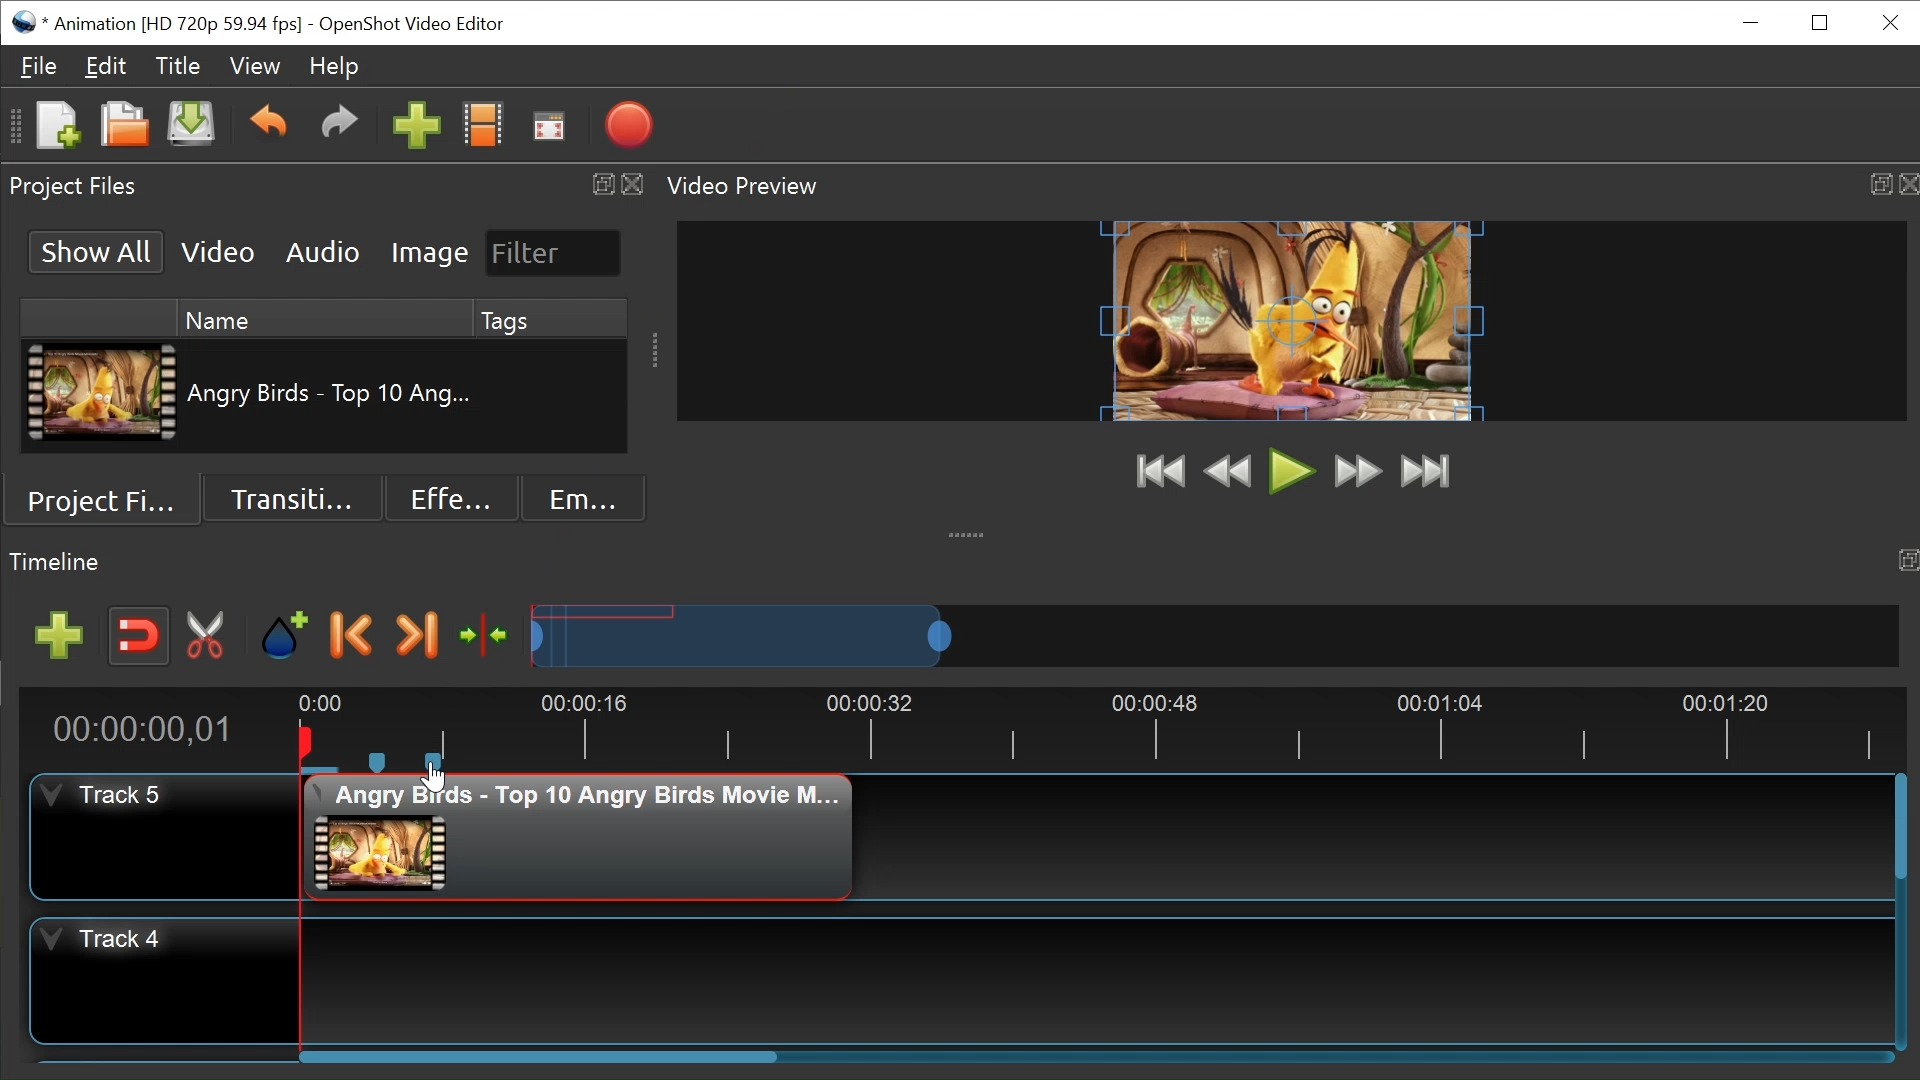  I want to click on Horizontal Scroll bar, so click(537, 1057).